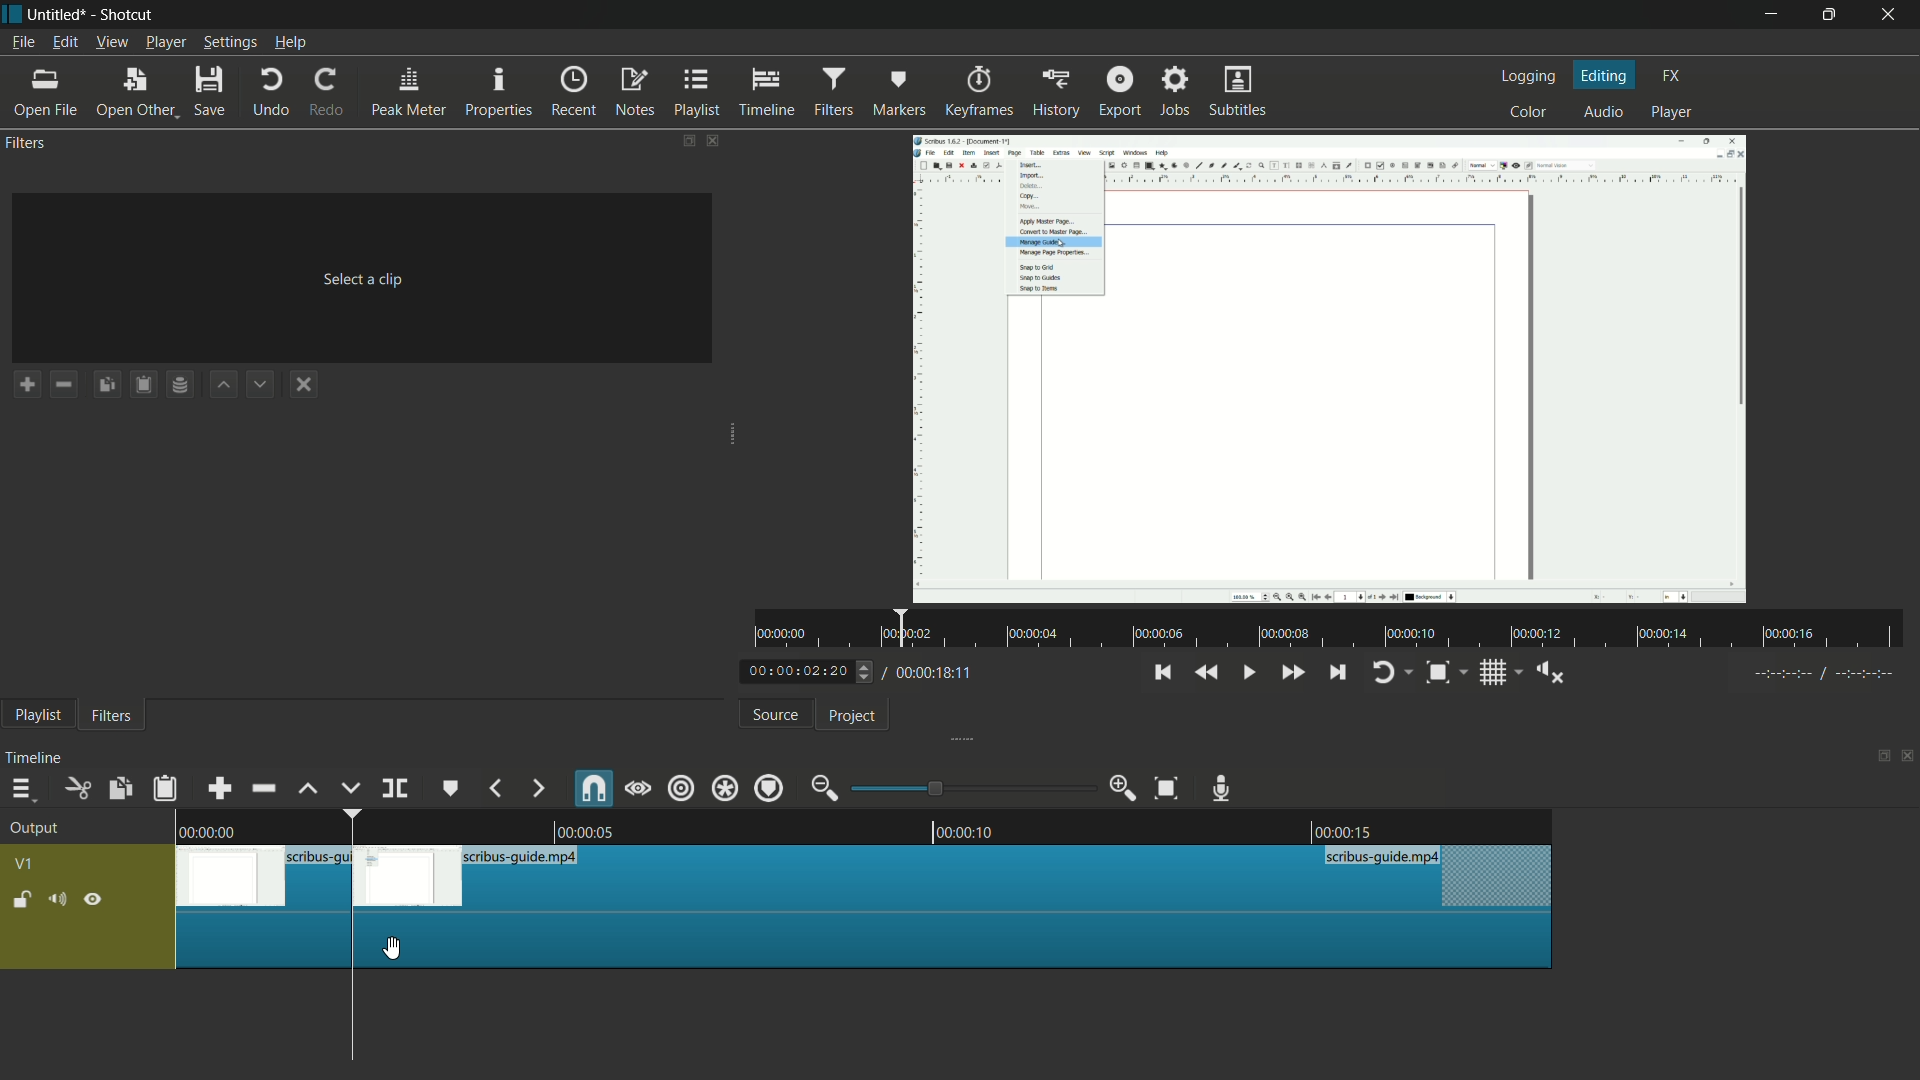 The image size is (1920, 1080). Describe the element at coordinates (1167, 788) in the screenshot. I see `zoom timeline to fit` at that location.